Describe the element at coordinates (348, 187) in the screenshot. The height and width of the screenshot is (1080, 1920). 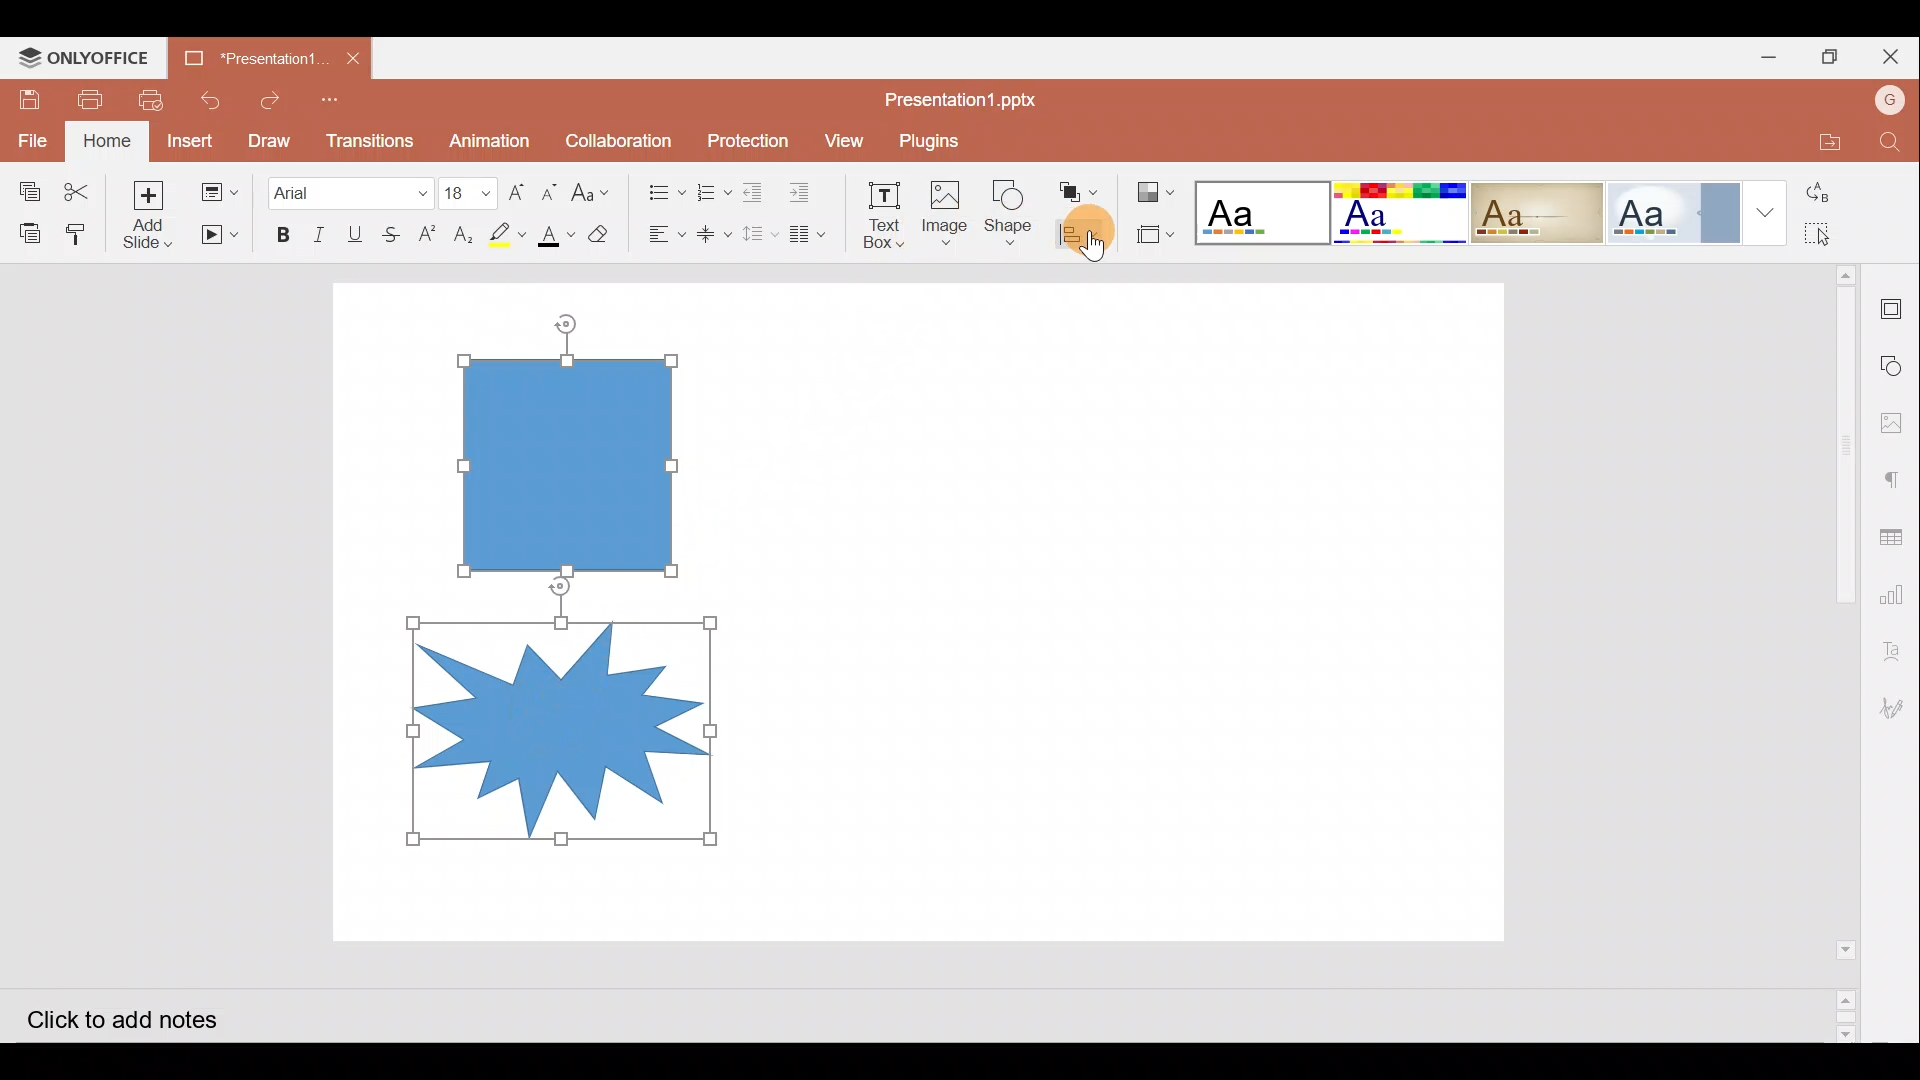
I see `Font name` at that location.